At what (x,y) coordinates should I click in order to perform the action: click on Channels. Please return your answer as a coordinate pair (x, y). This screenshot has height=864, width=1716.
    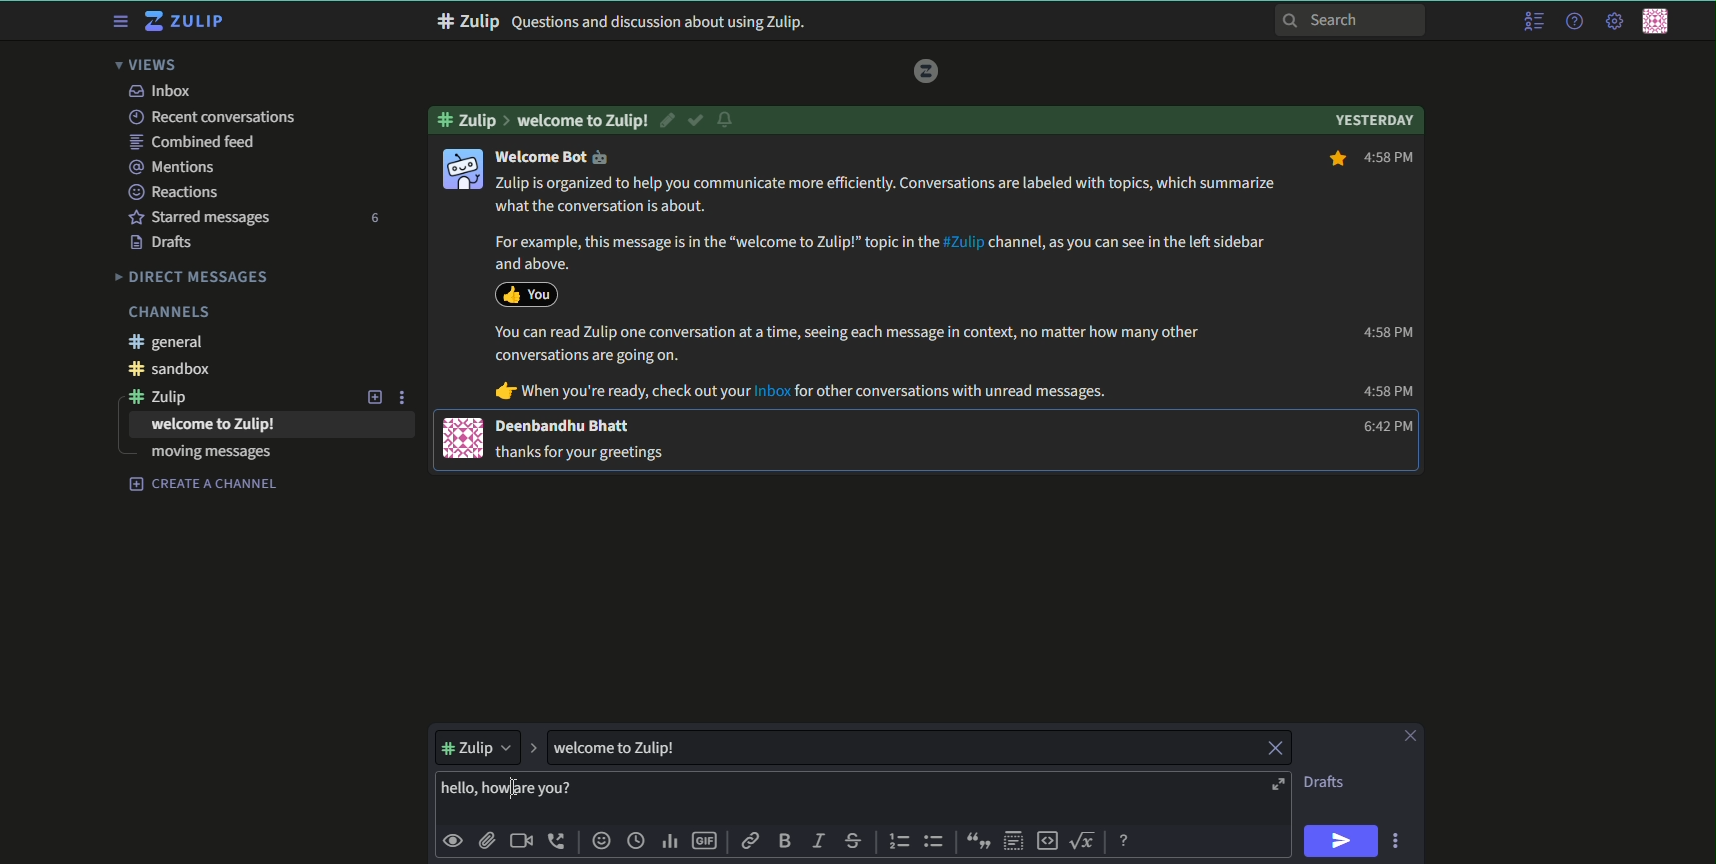
    Looking at the image, I should click on (168, 312).